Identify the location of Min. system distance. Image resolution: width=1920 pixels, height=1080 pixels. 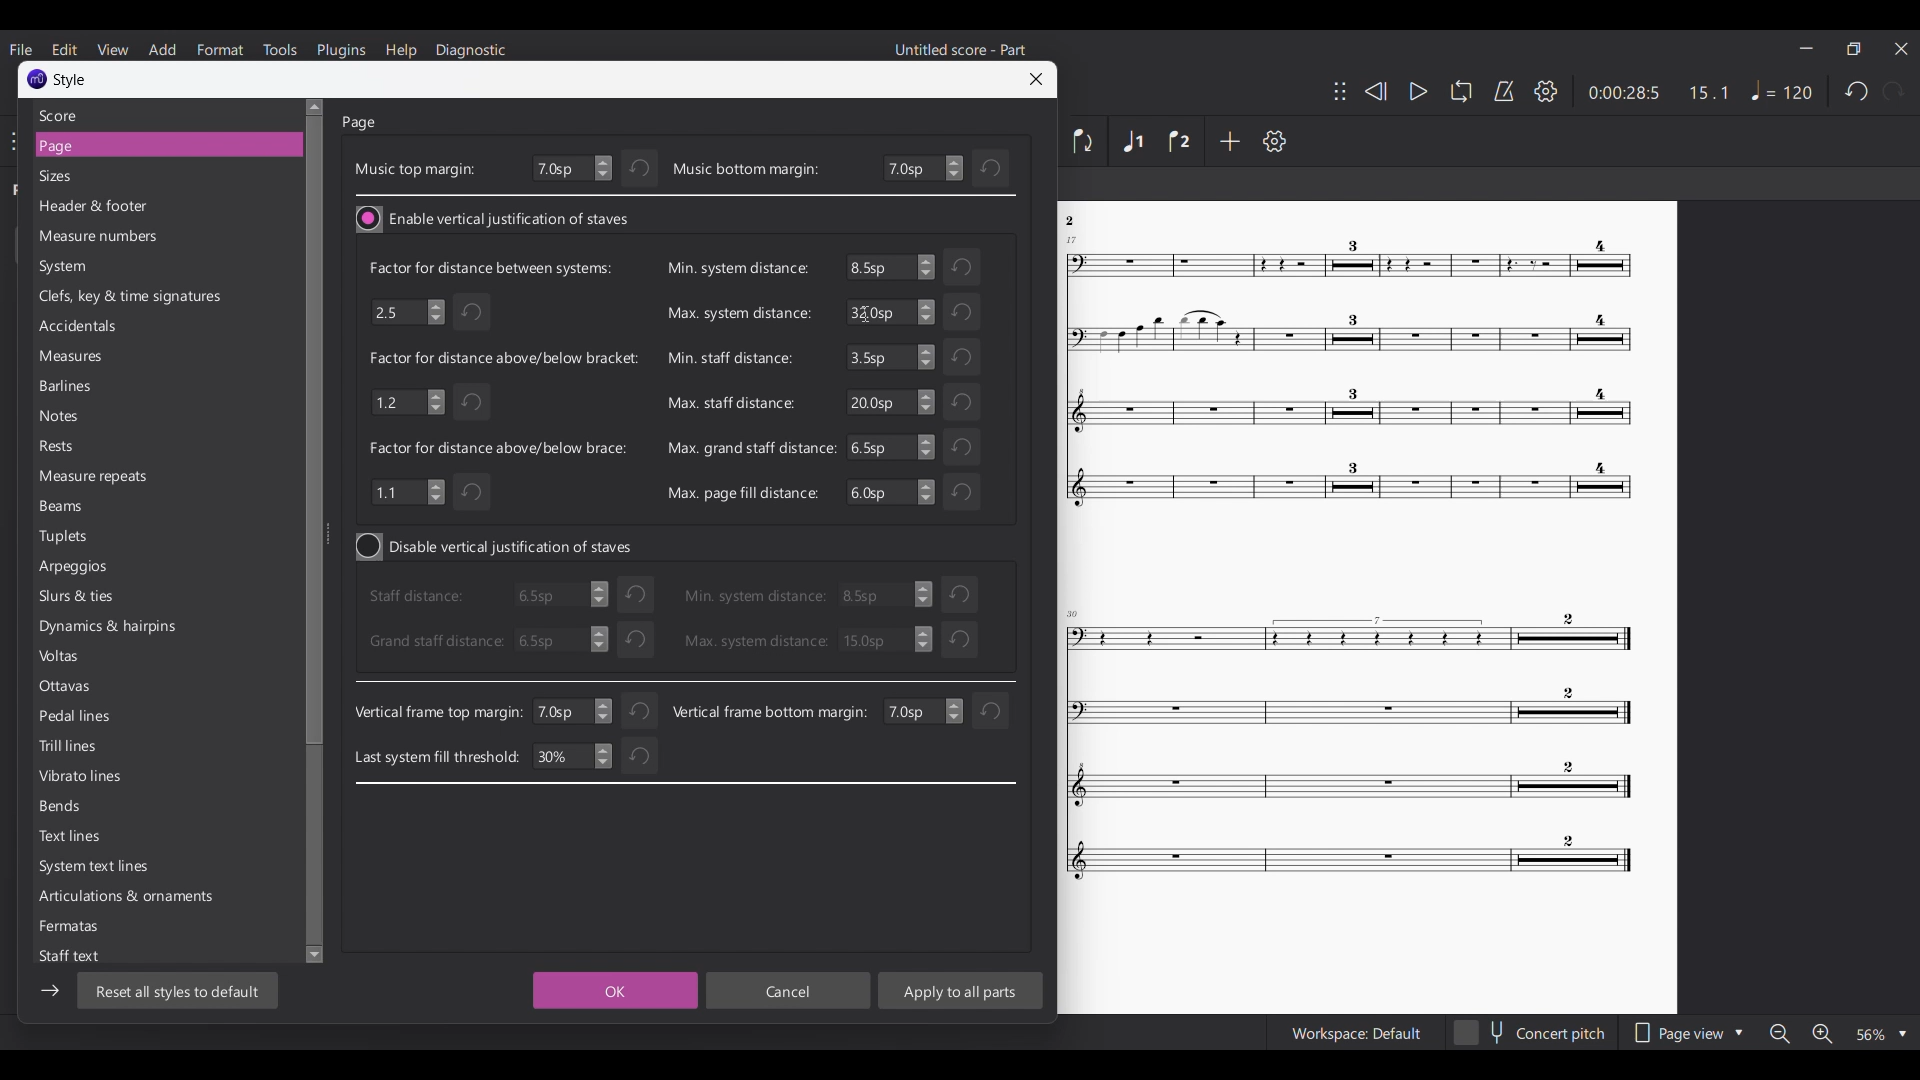
(754, 595).